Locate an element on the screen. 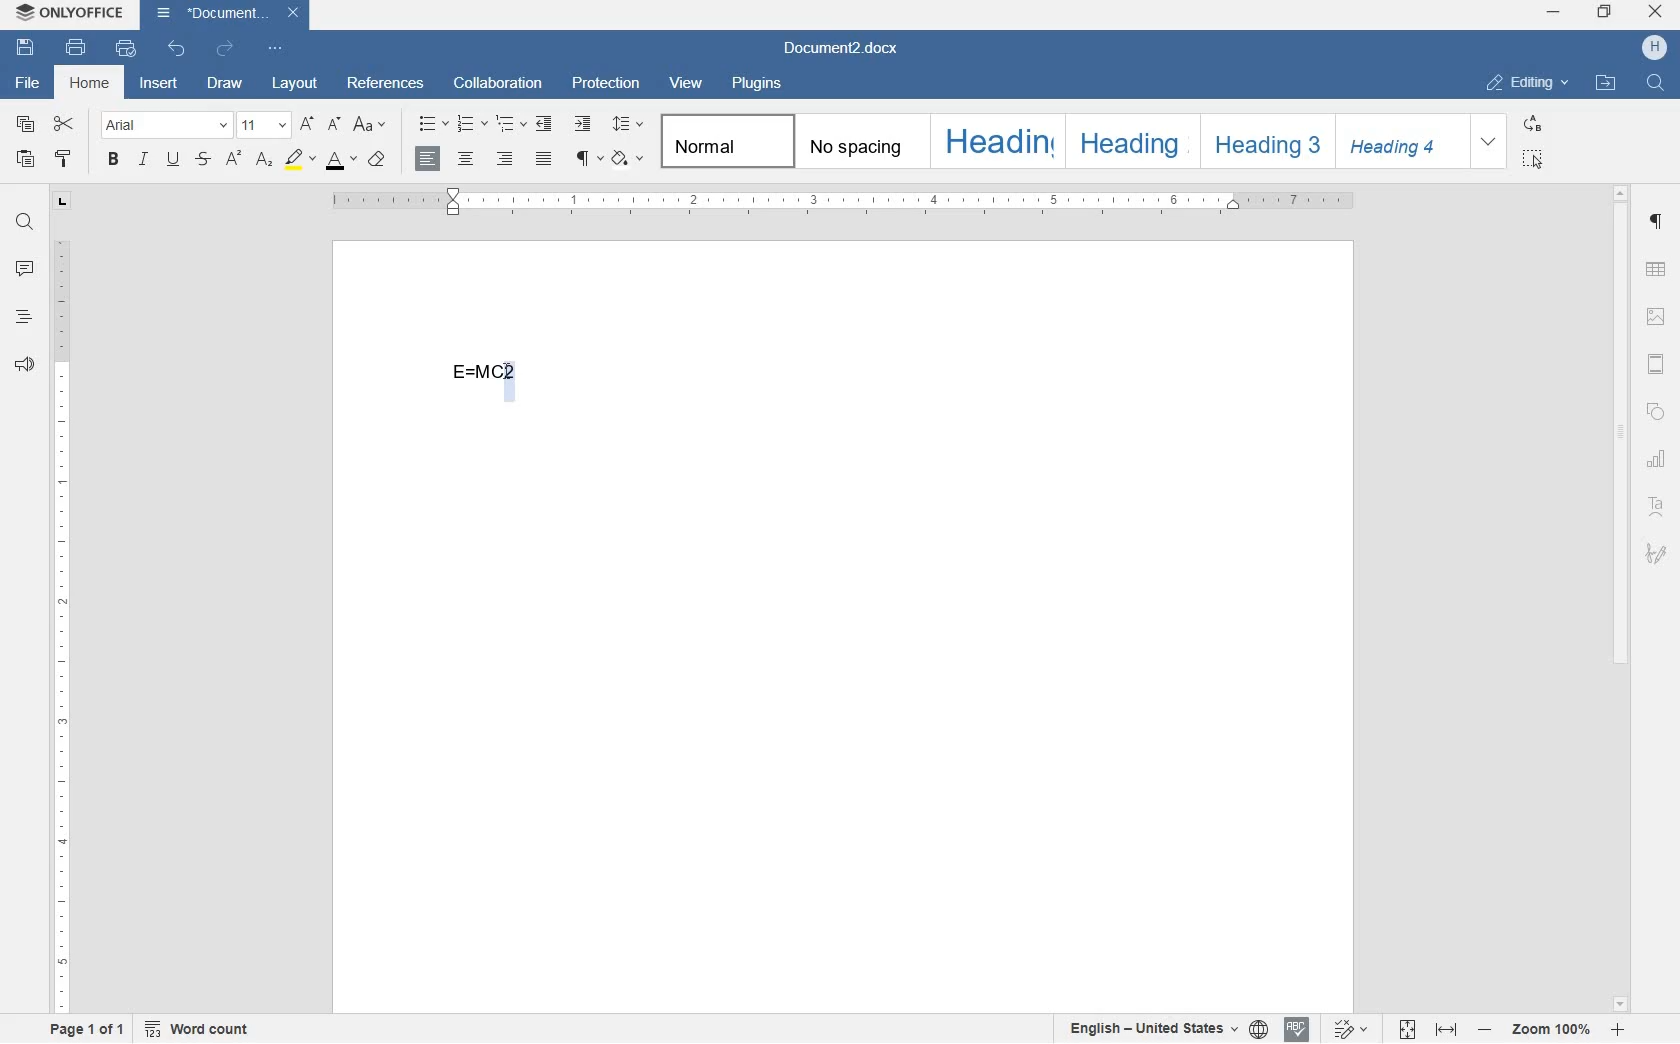 The image size is (1680, 1044). increase indent is located at coordinates (582, 123).